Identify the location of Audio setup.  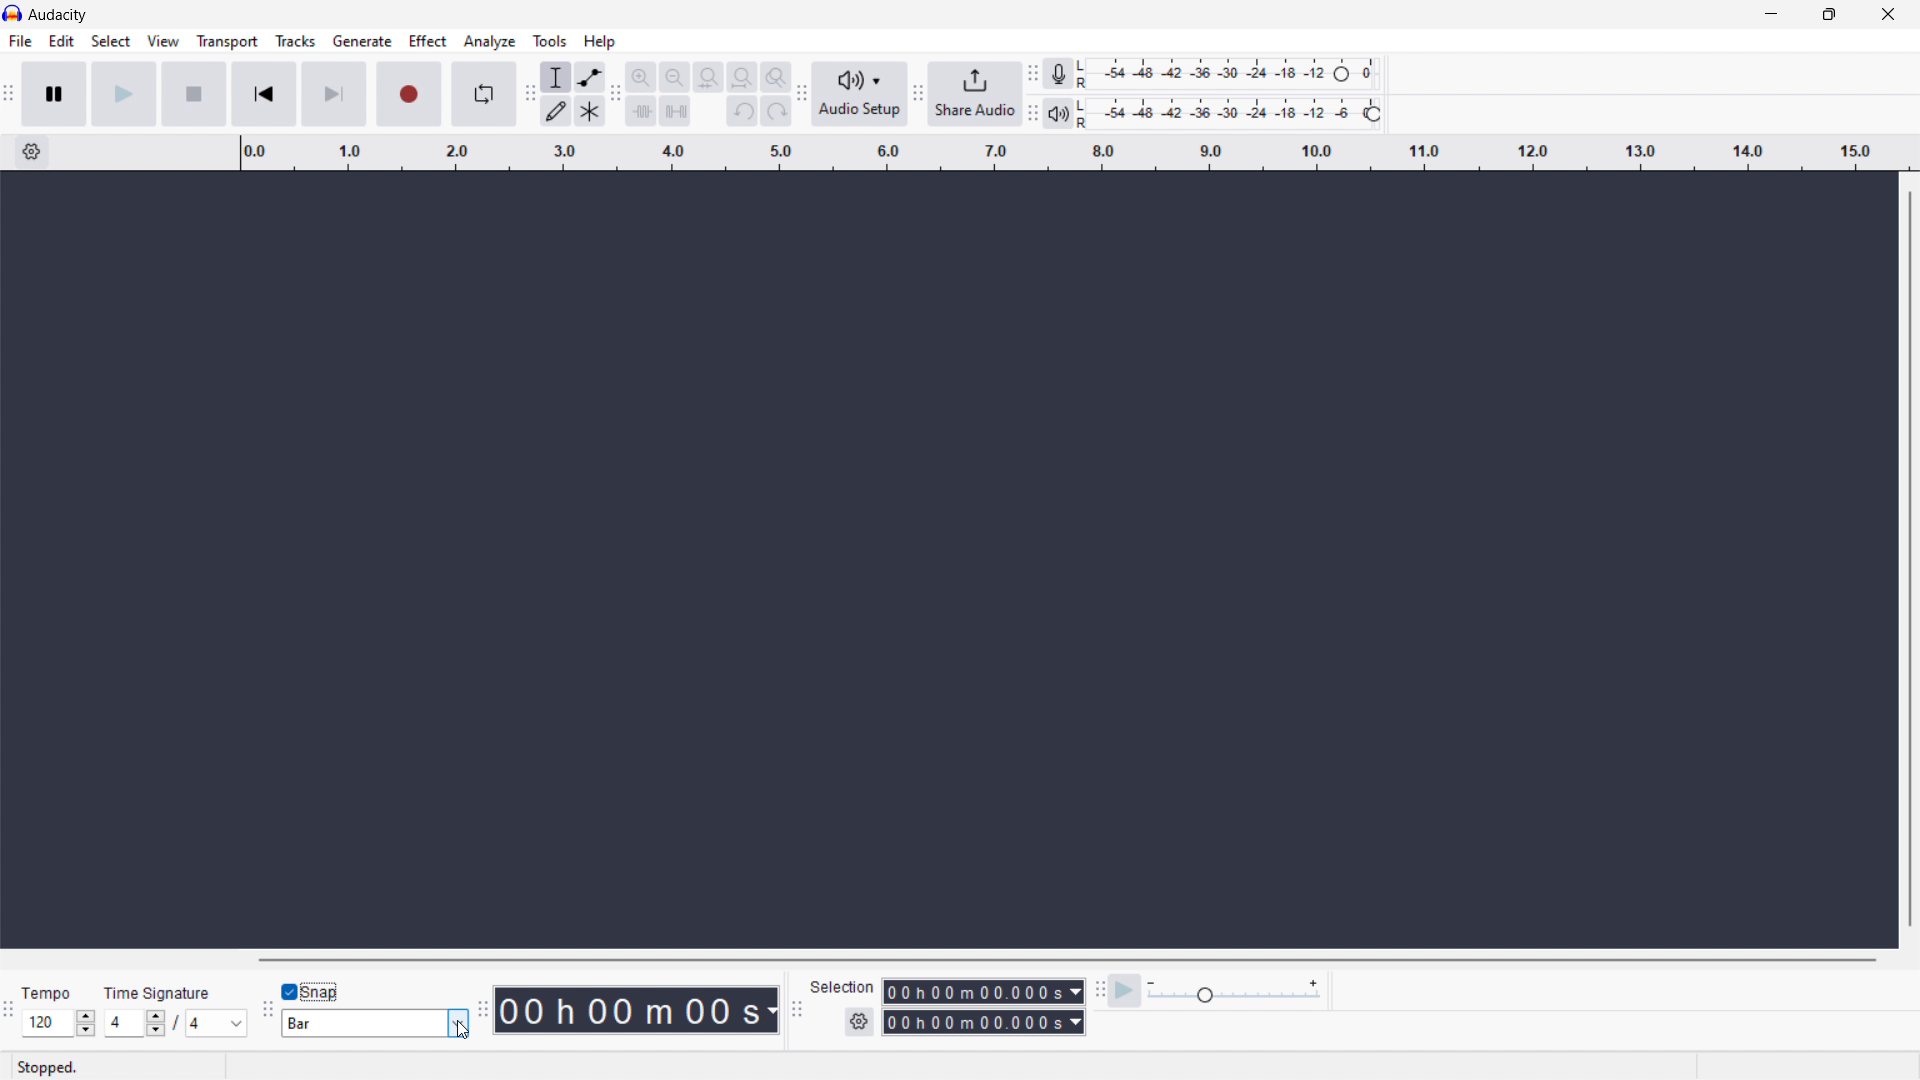
(860, 93).